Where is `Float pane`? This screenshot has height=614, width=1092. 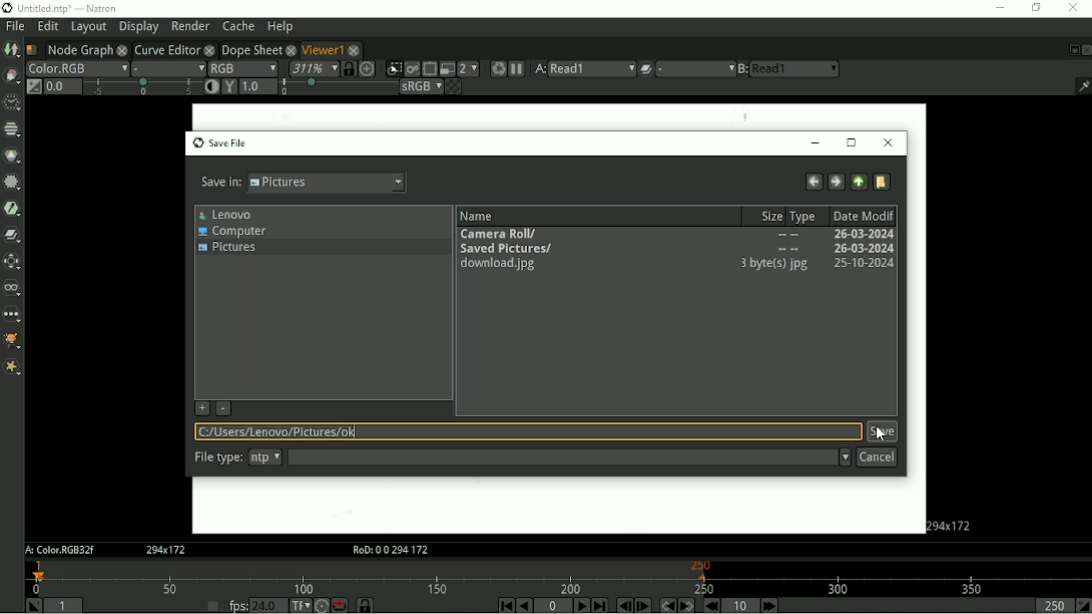 Float pane is located at coordinates (1070, 50).